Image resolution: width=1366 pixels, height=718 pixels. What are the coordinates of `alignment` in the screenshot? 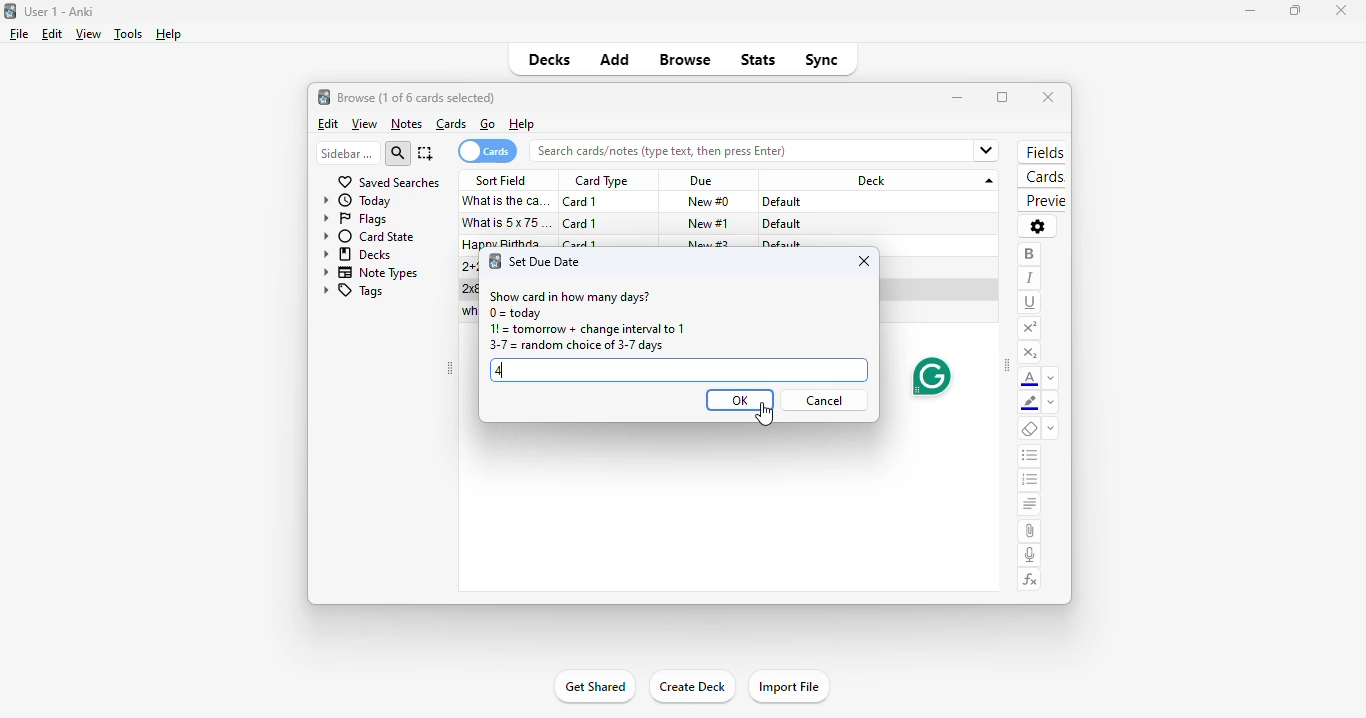 It's located at (1029, 506).